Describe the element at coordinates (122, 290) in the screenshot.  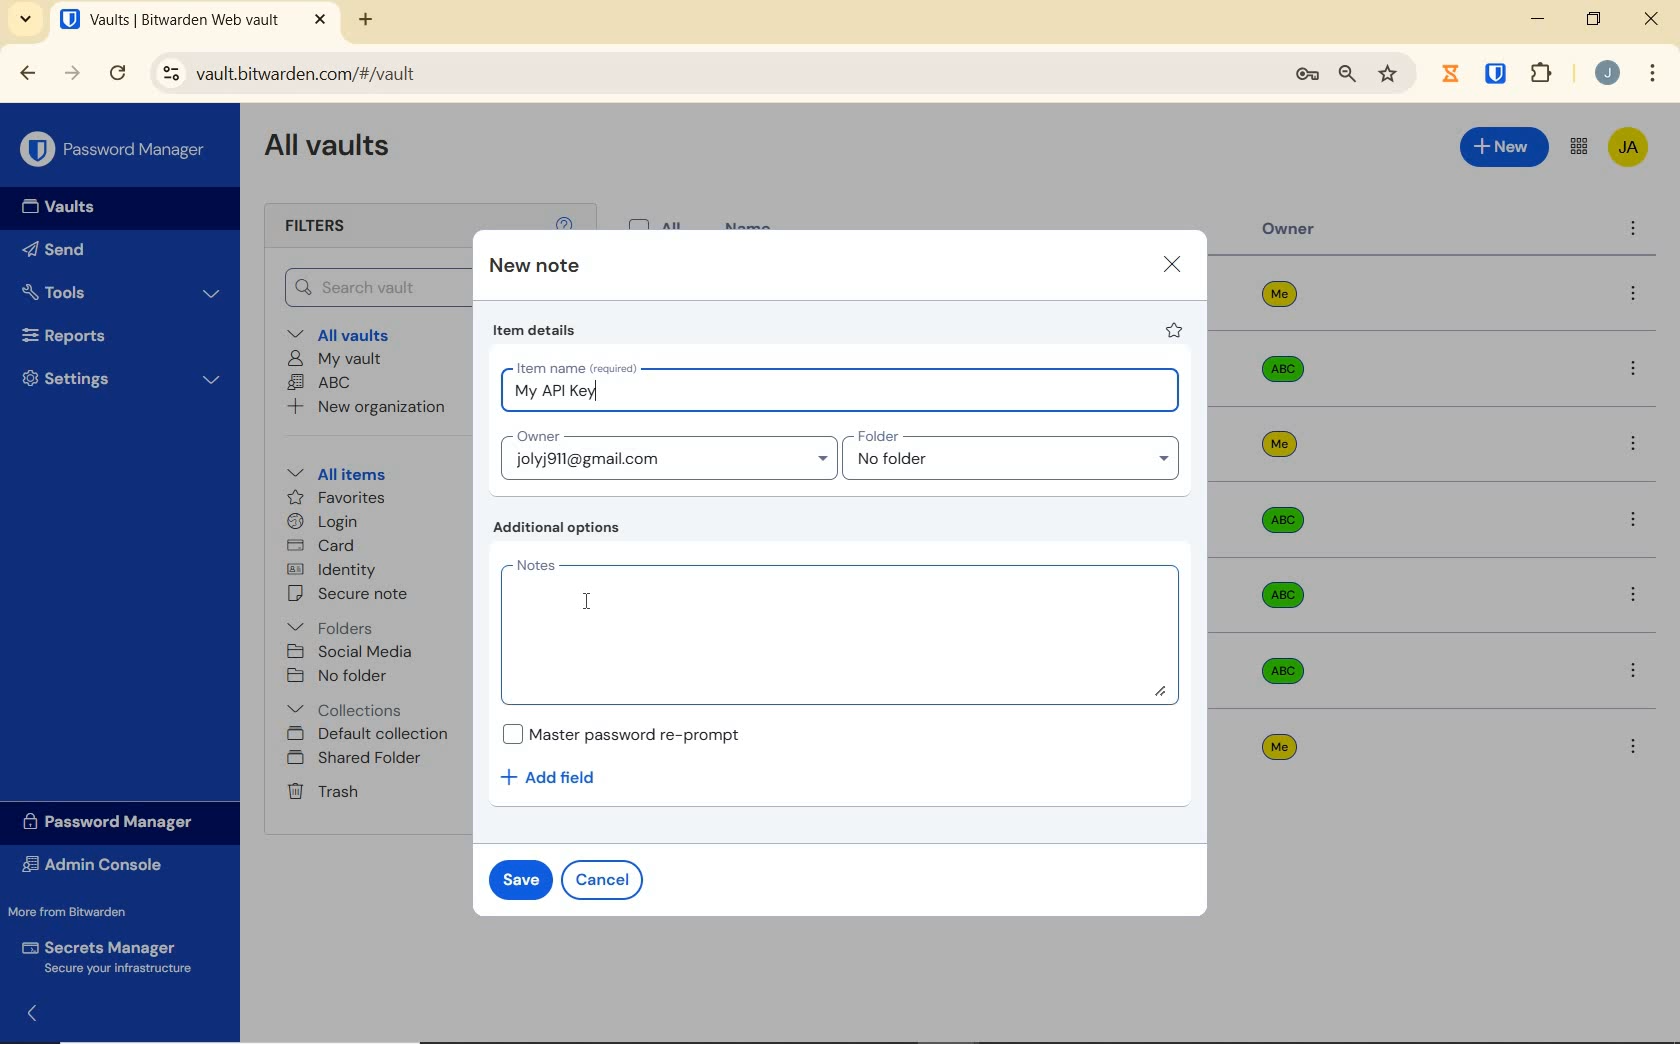
I see `Tools` at that location.